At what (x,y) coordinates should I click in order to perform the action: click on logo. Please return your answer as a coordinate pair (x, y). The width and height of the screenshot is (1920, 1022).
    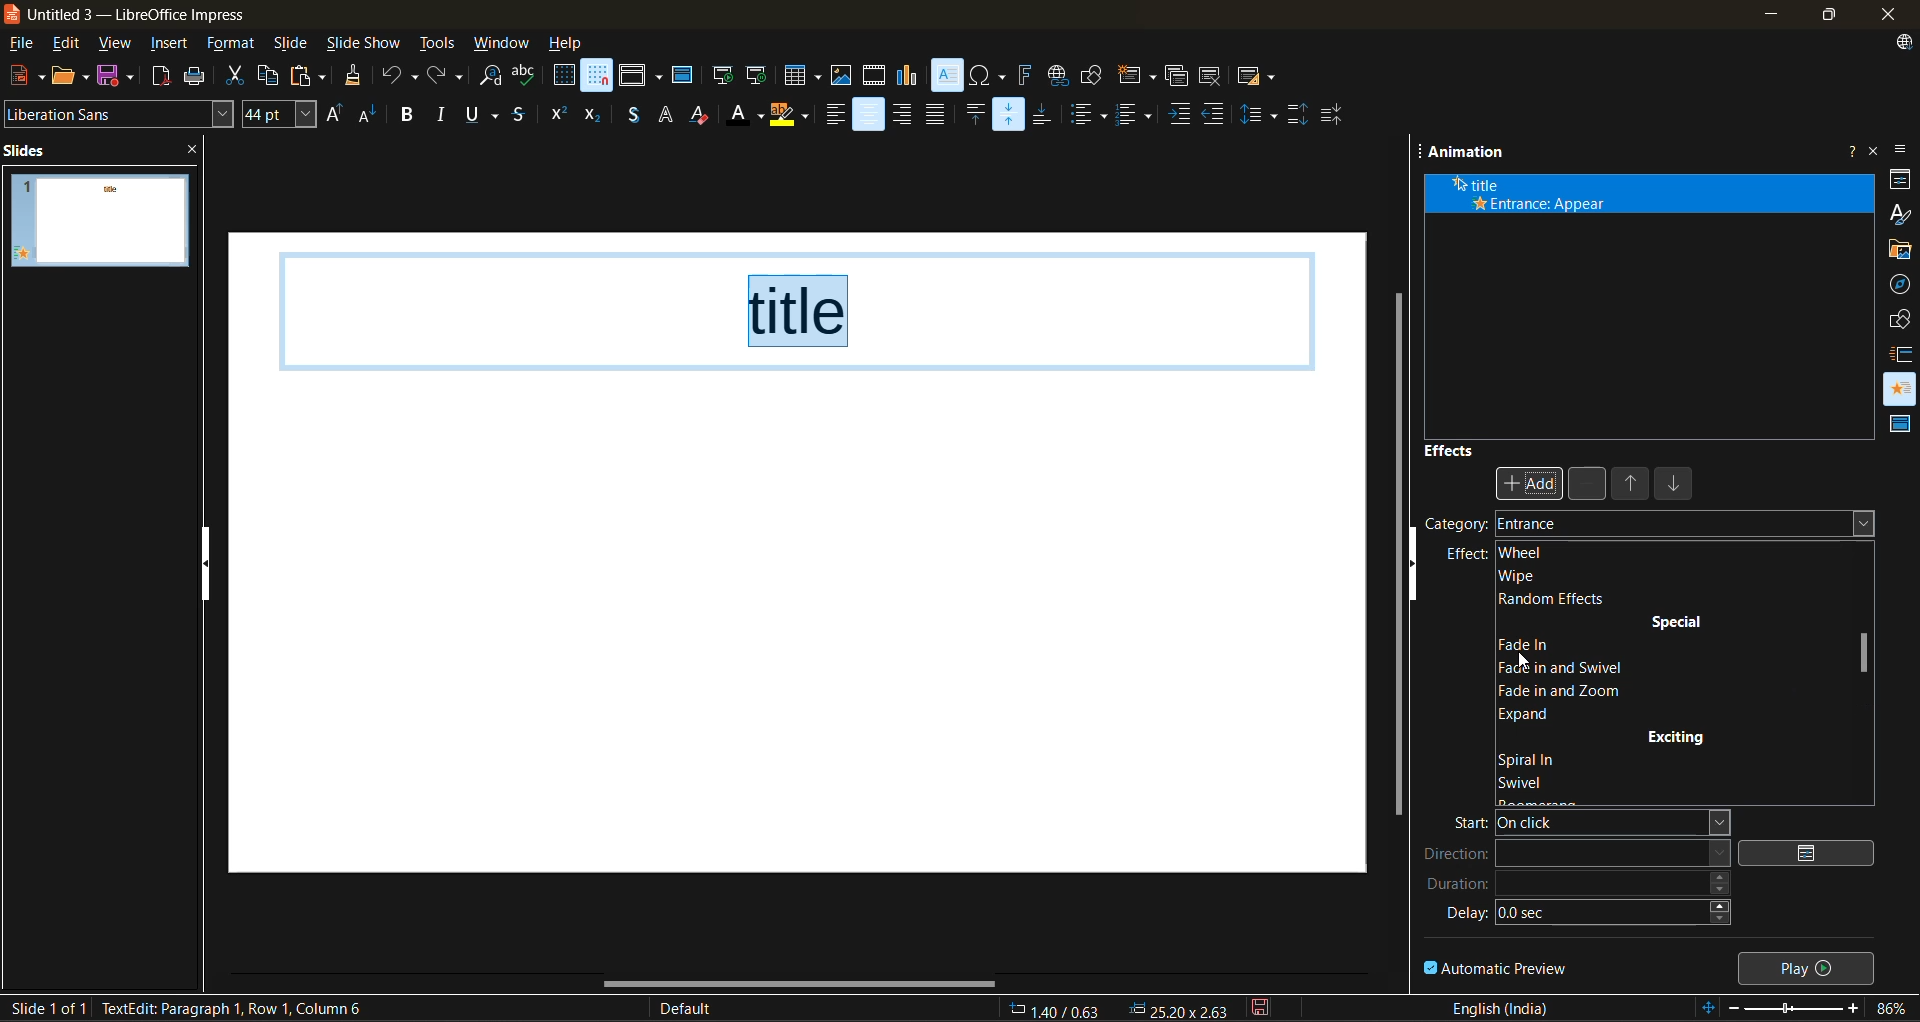
    Looking at the image, I should click on (12, 13).